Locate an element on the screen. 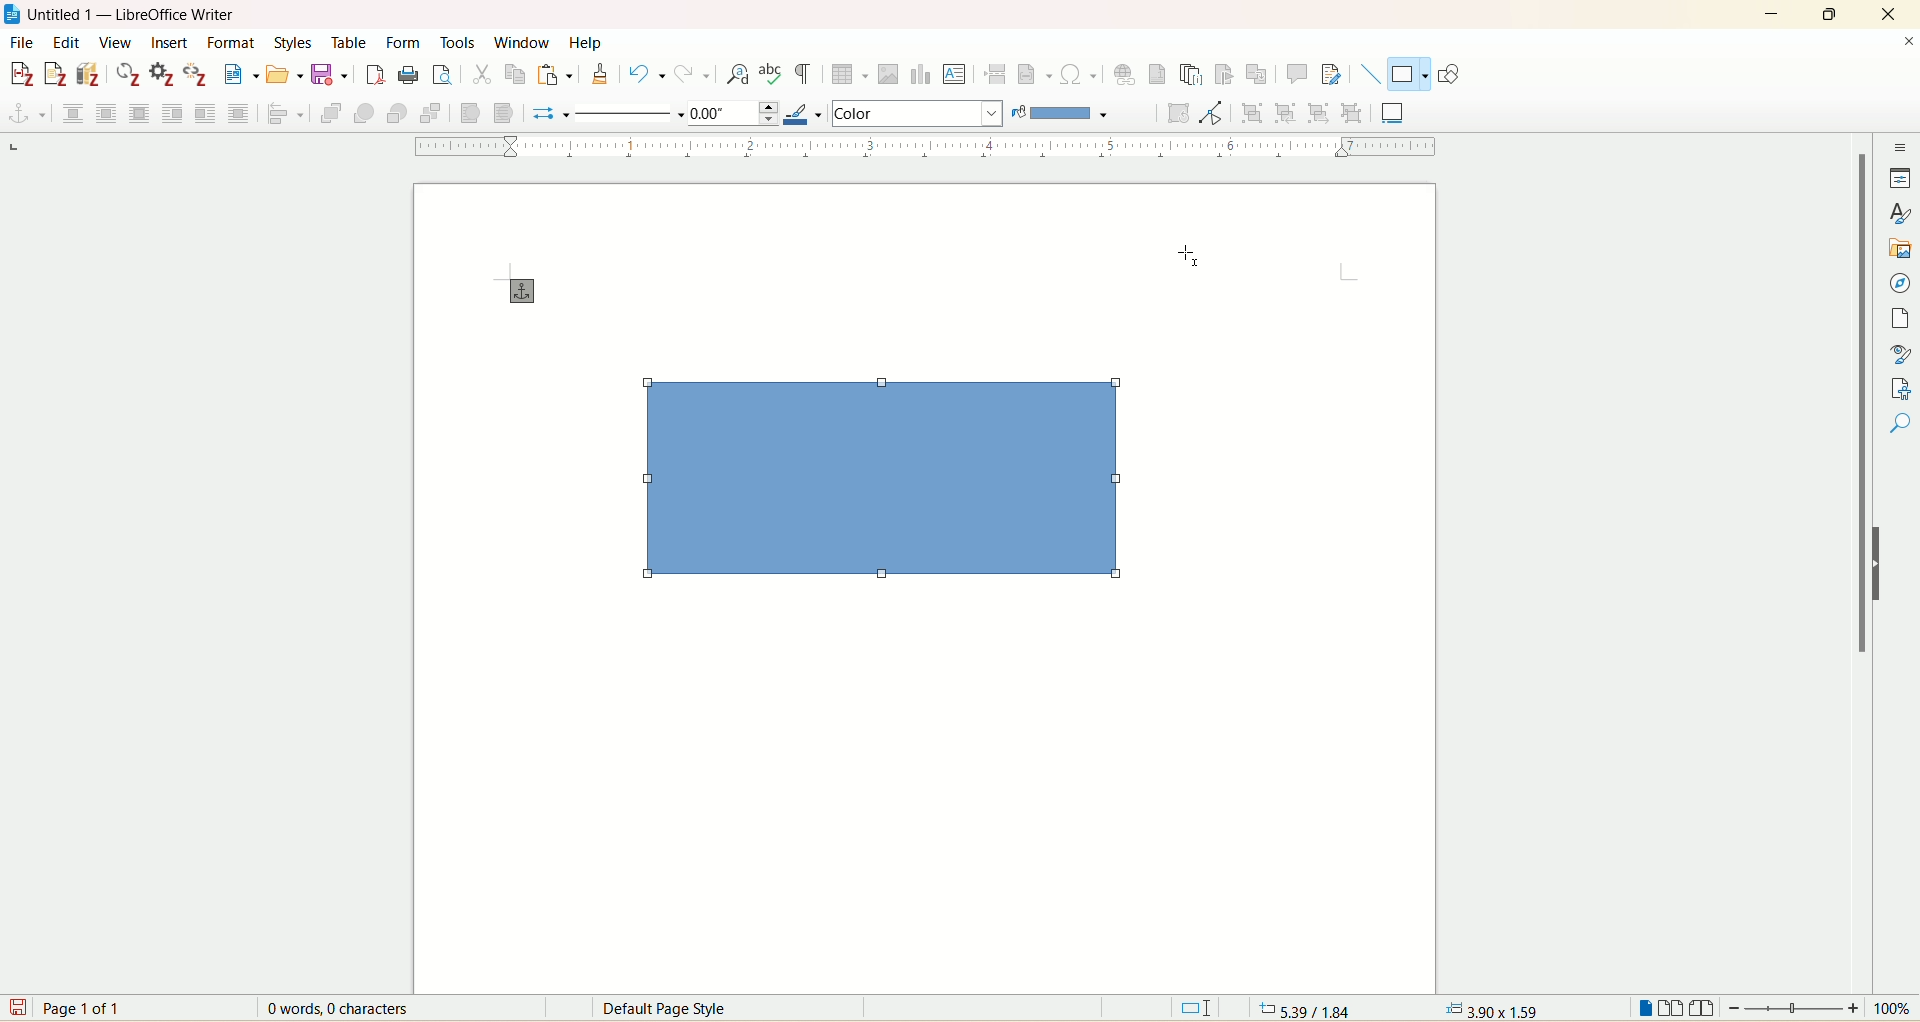 The width and height of the screenshot is (1920, 1022). insert chart is located at coordinates (920, 73).